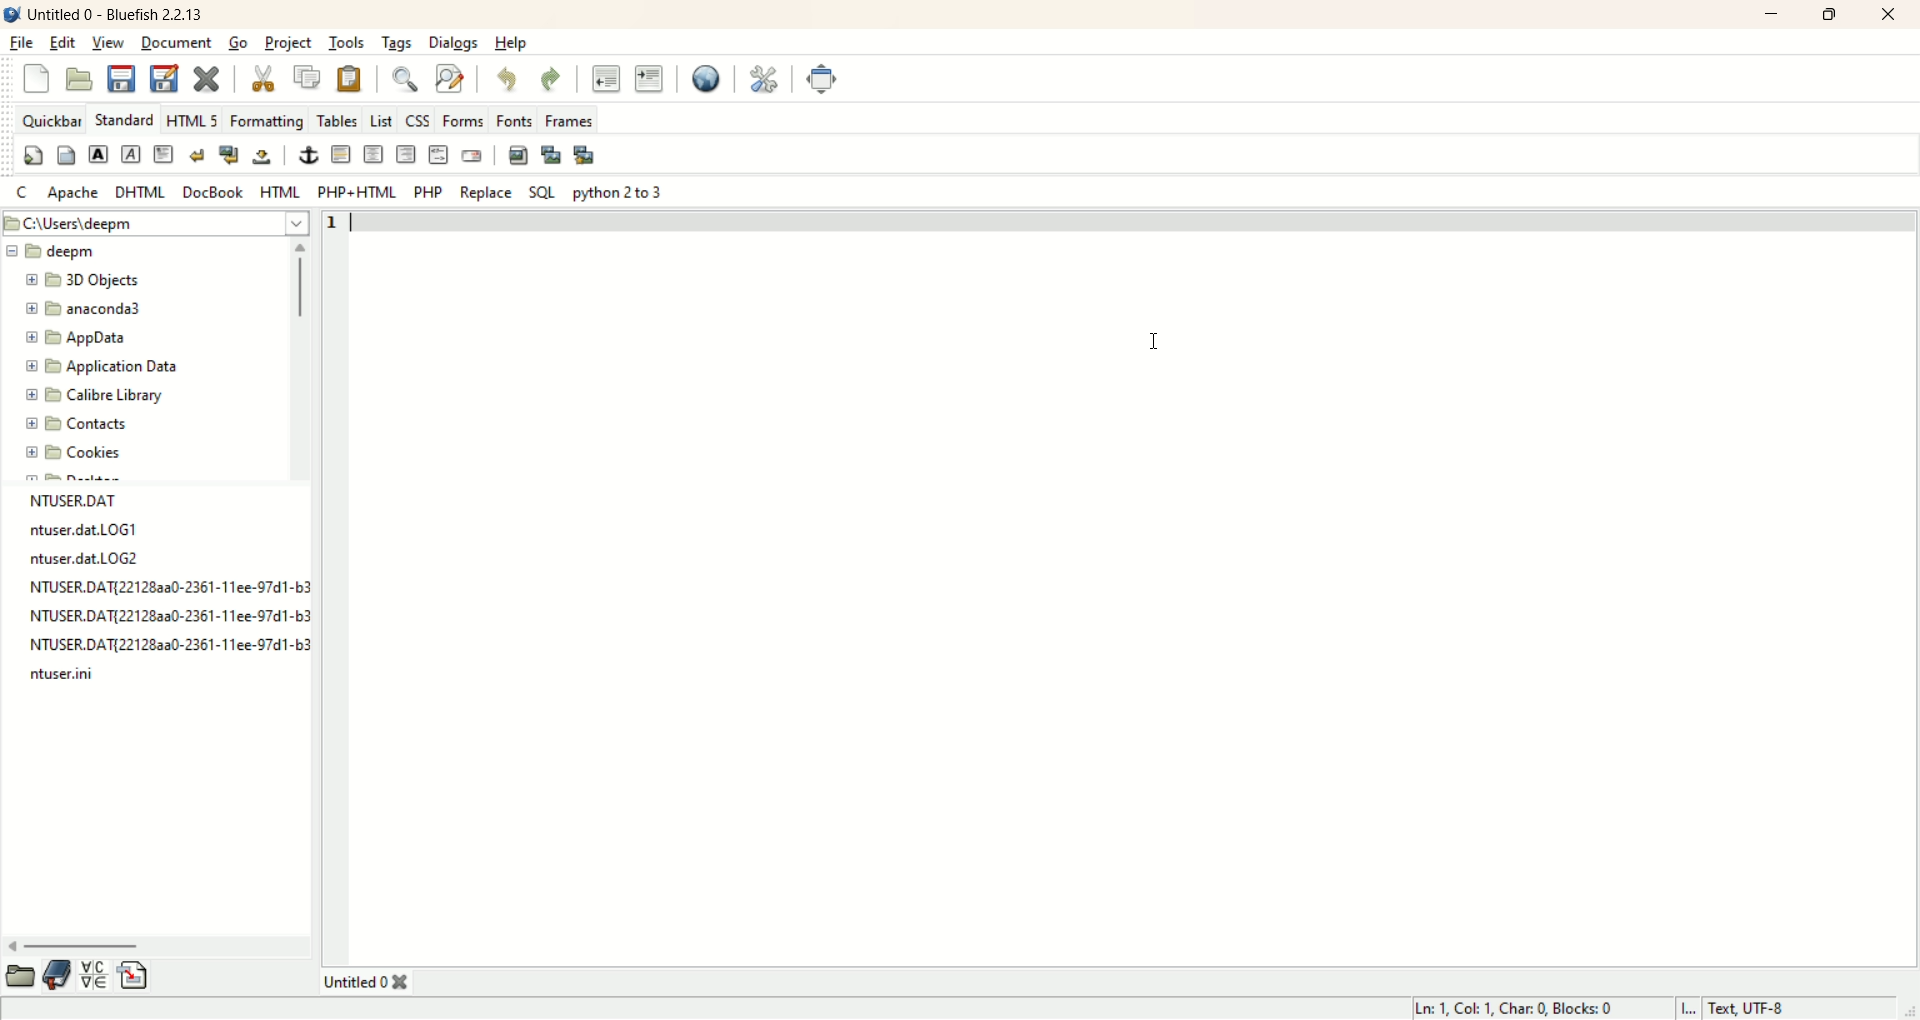 This screenshot has width=1920, height=1020. Describe the element at coordinates (86, 458) in the screenshot. I see `cookies` at that location.